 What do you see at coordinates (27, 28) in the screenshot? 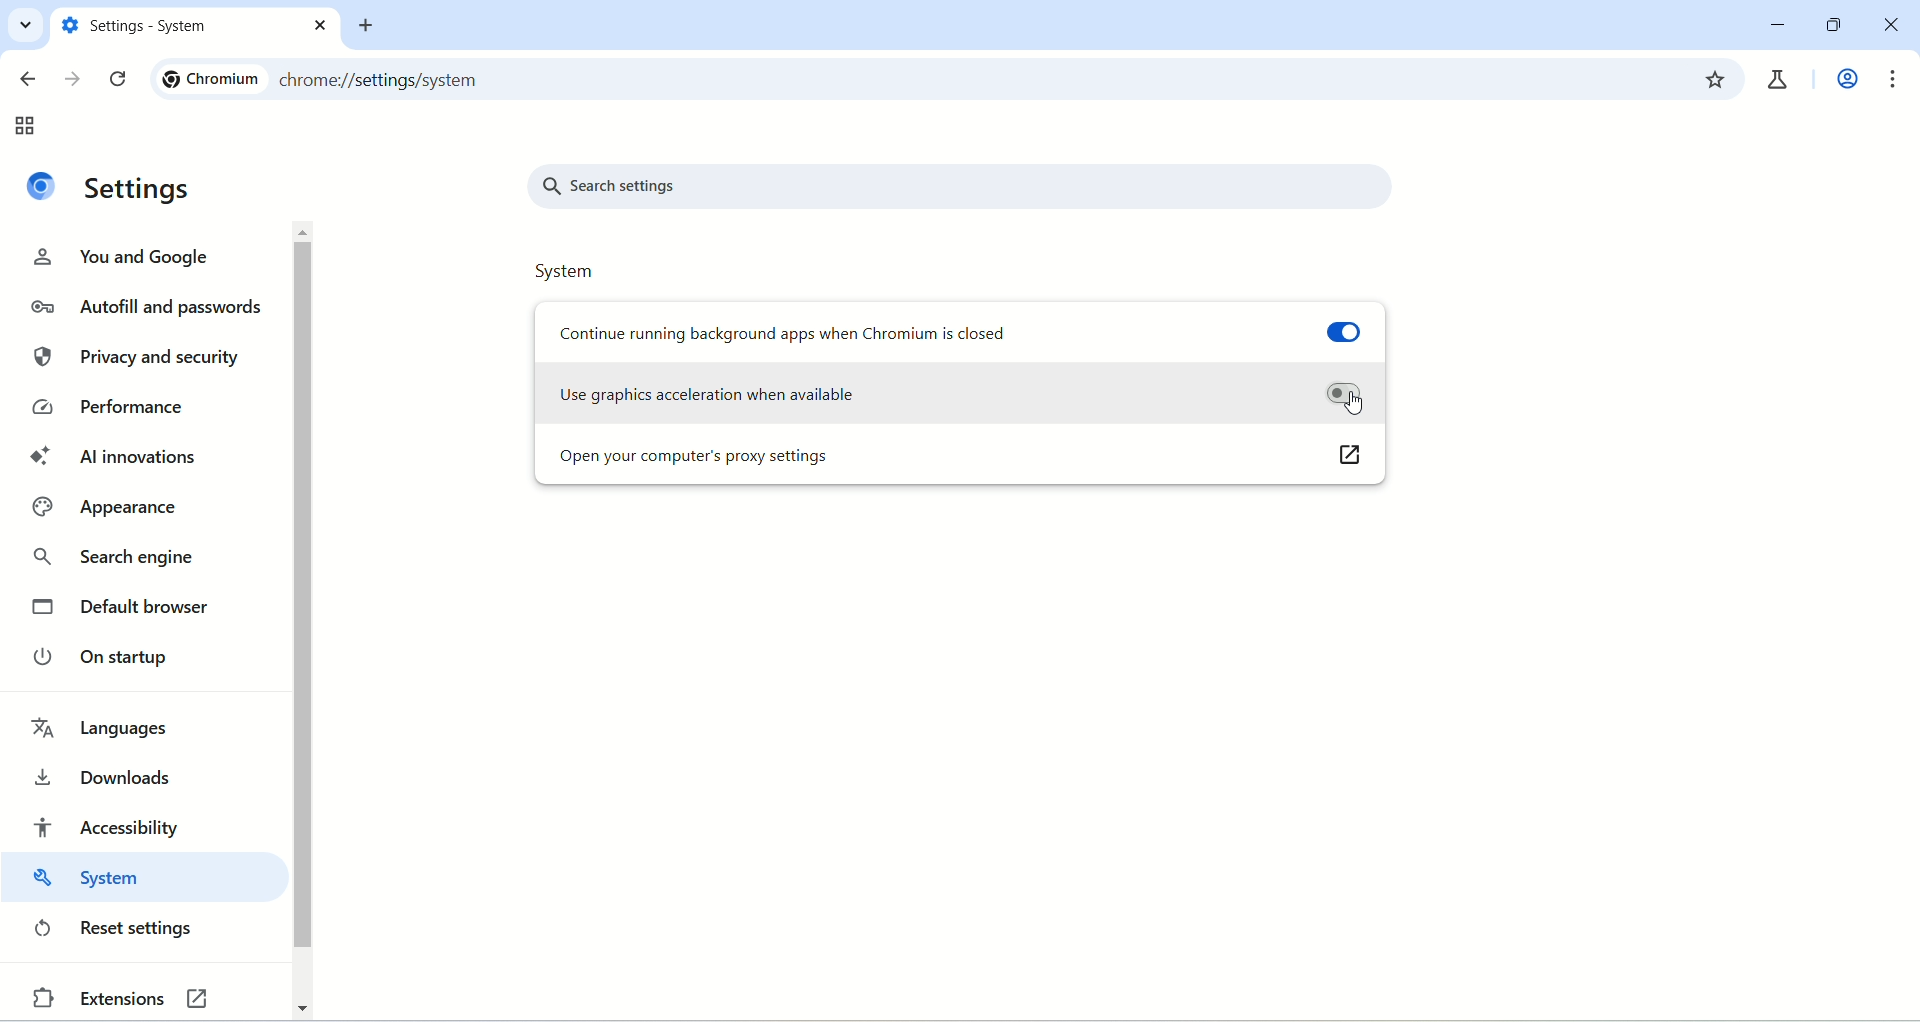
I see `search tabs` at bounding box center [27, 28].